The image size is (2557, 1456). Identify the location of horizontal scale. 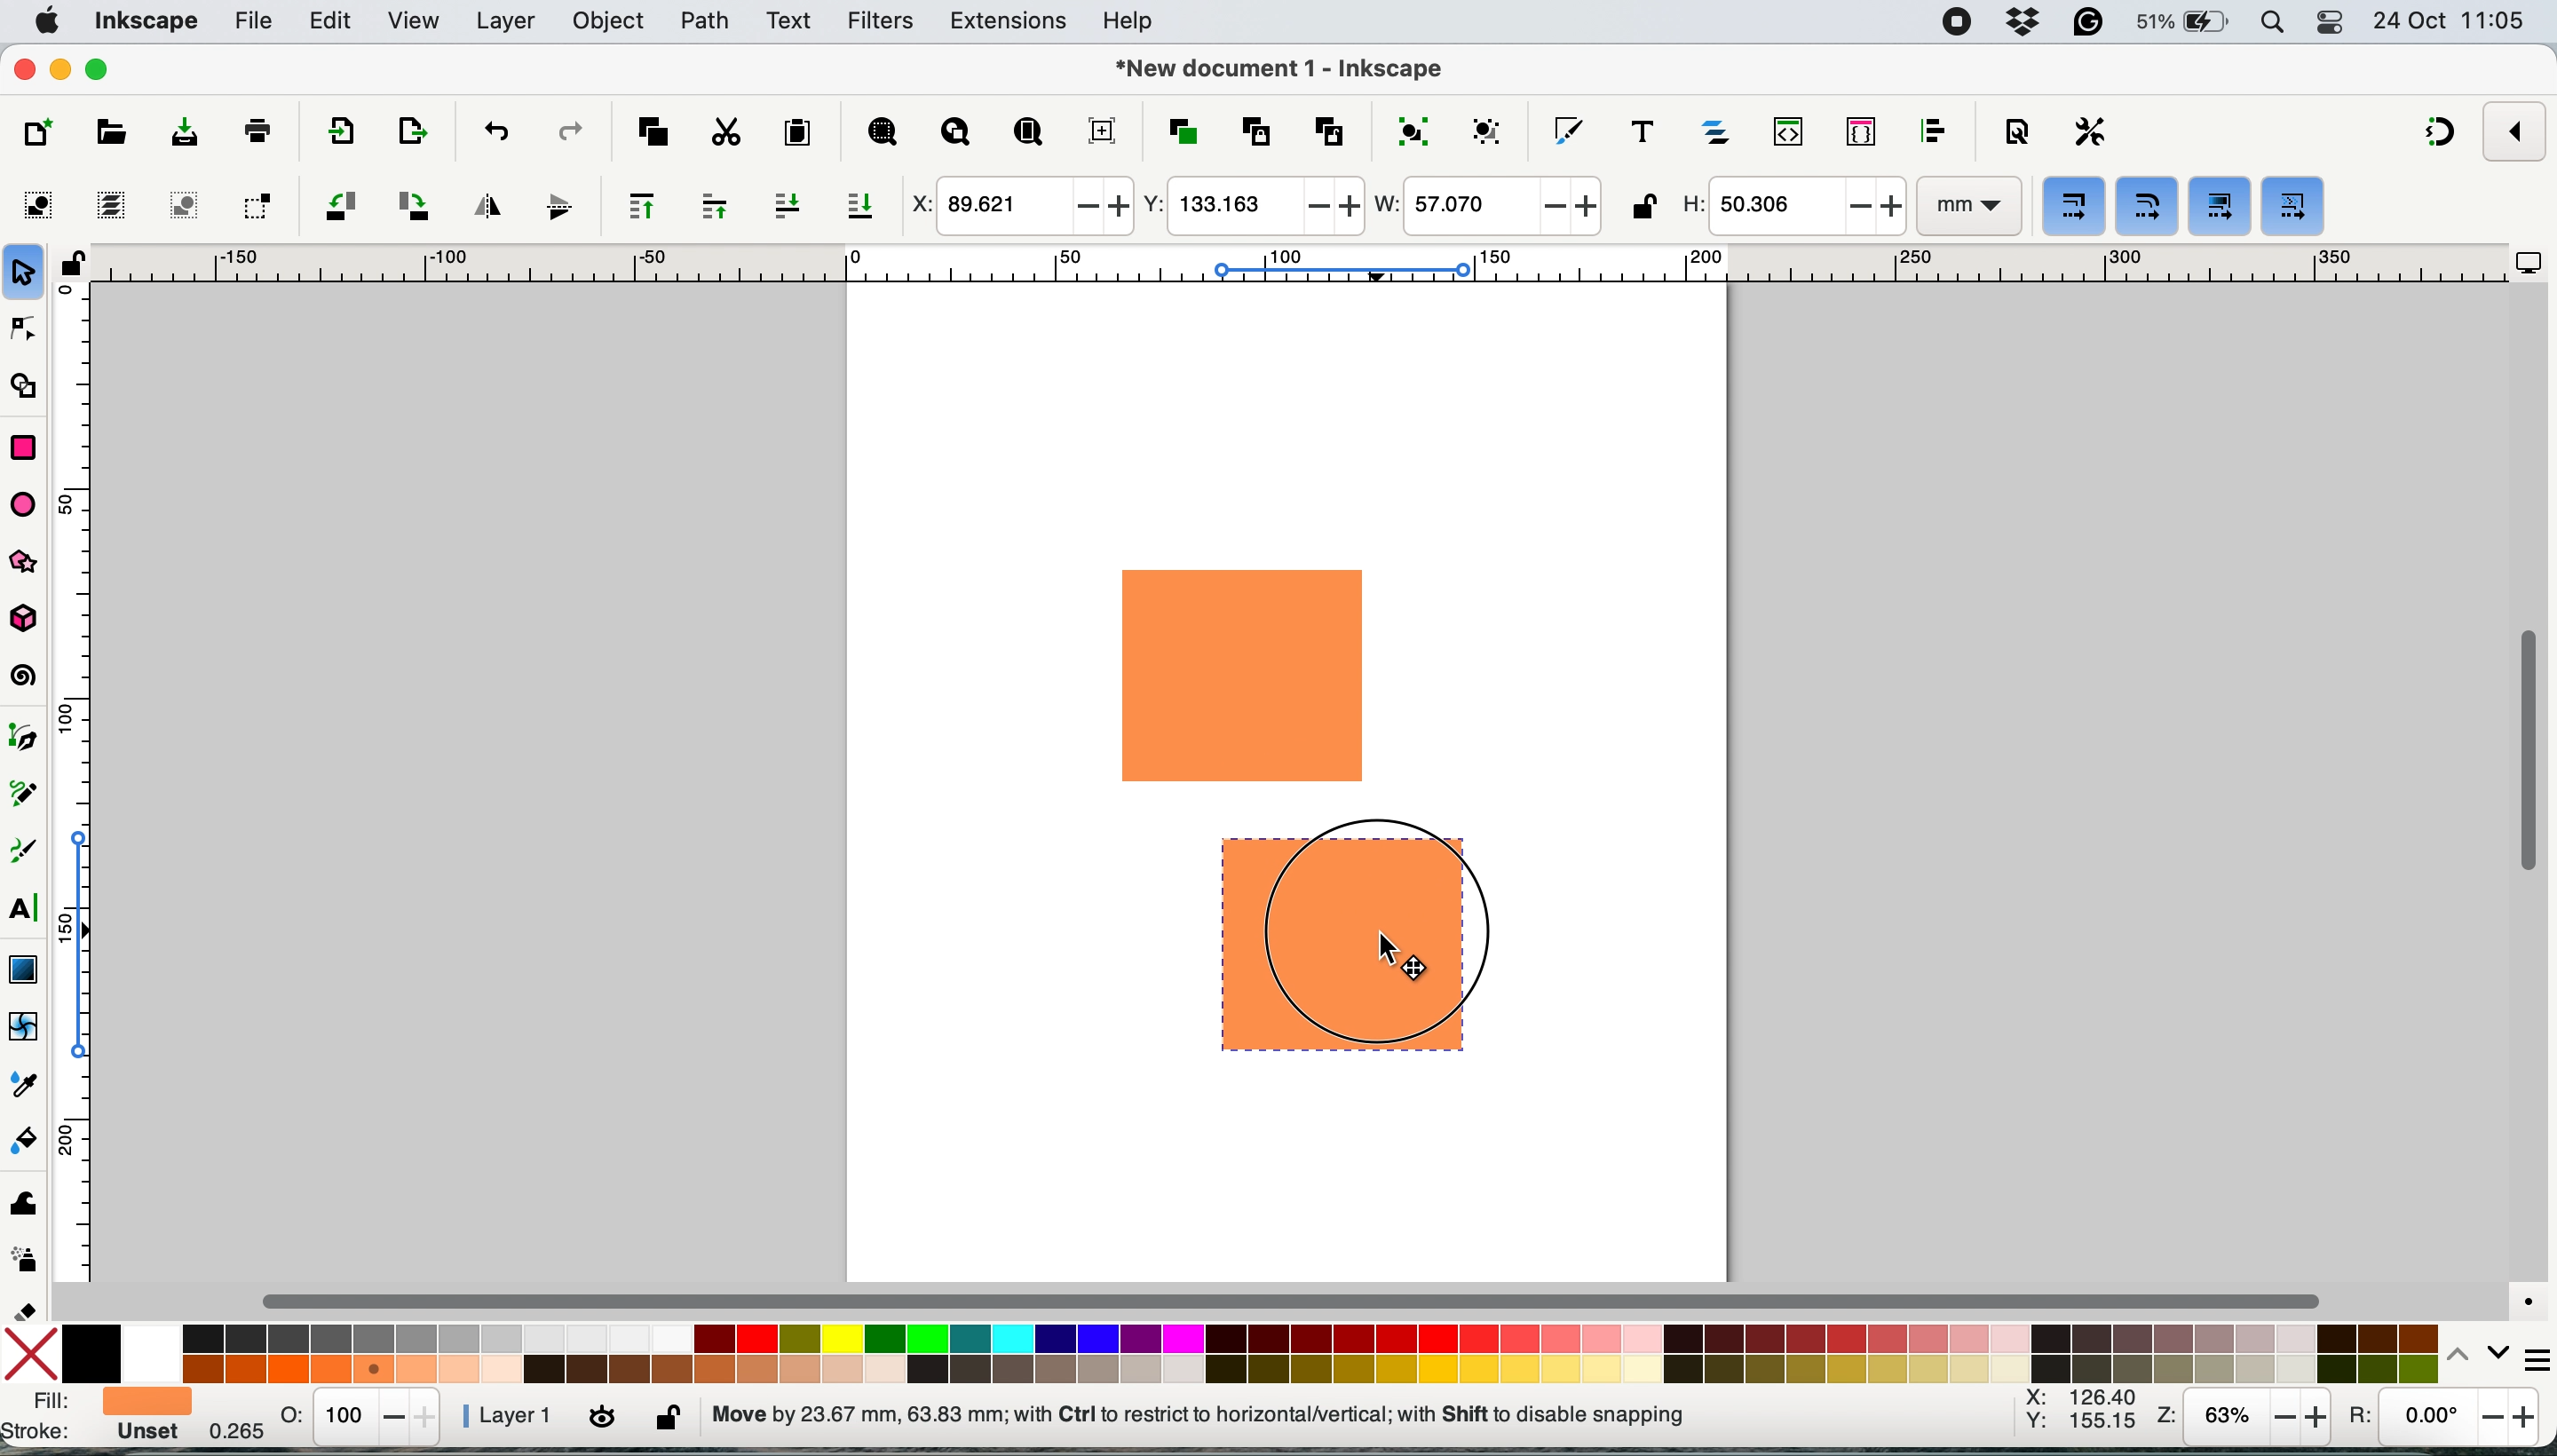
(1297, 269).